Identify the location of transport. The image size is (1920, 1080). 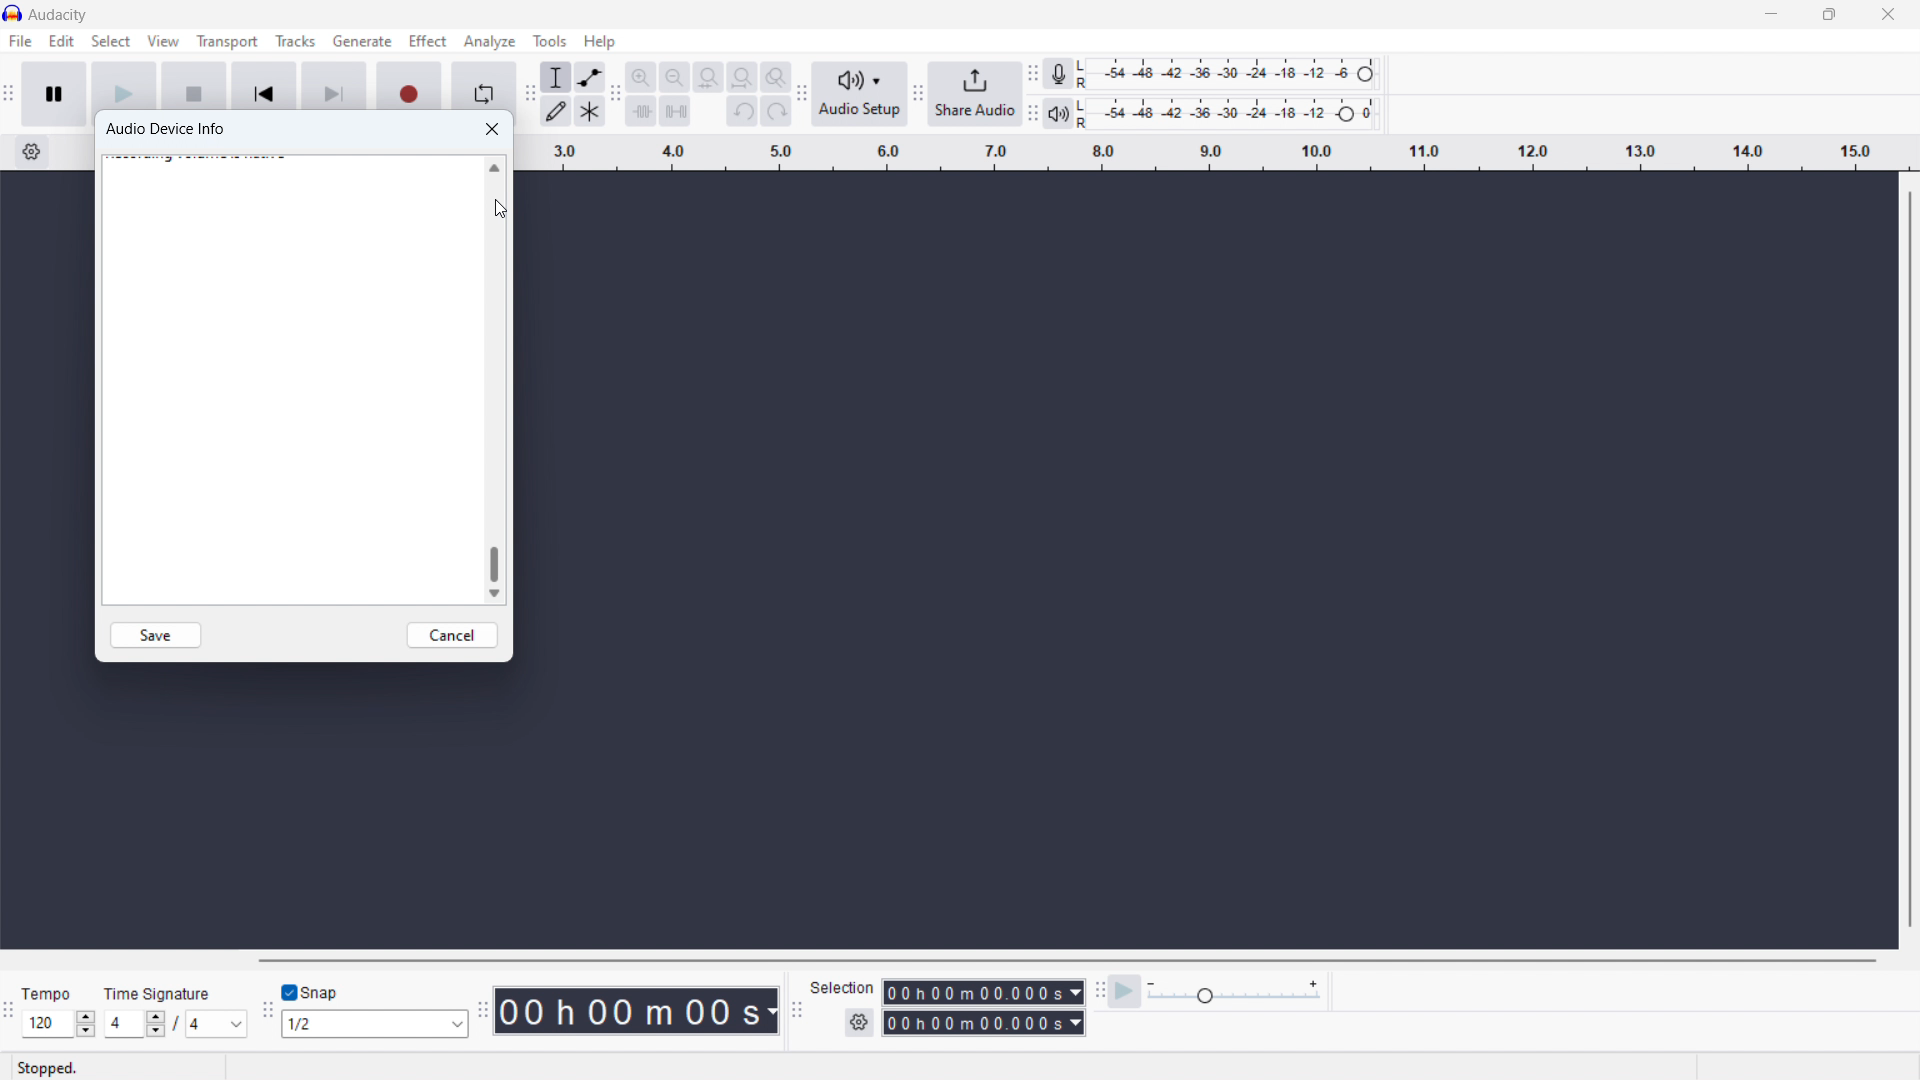
(227, 41).